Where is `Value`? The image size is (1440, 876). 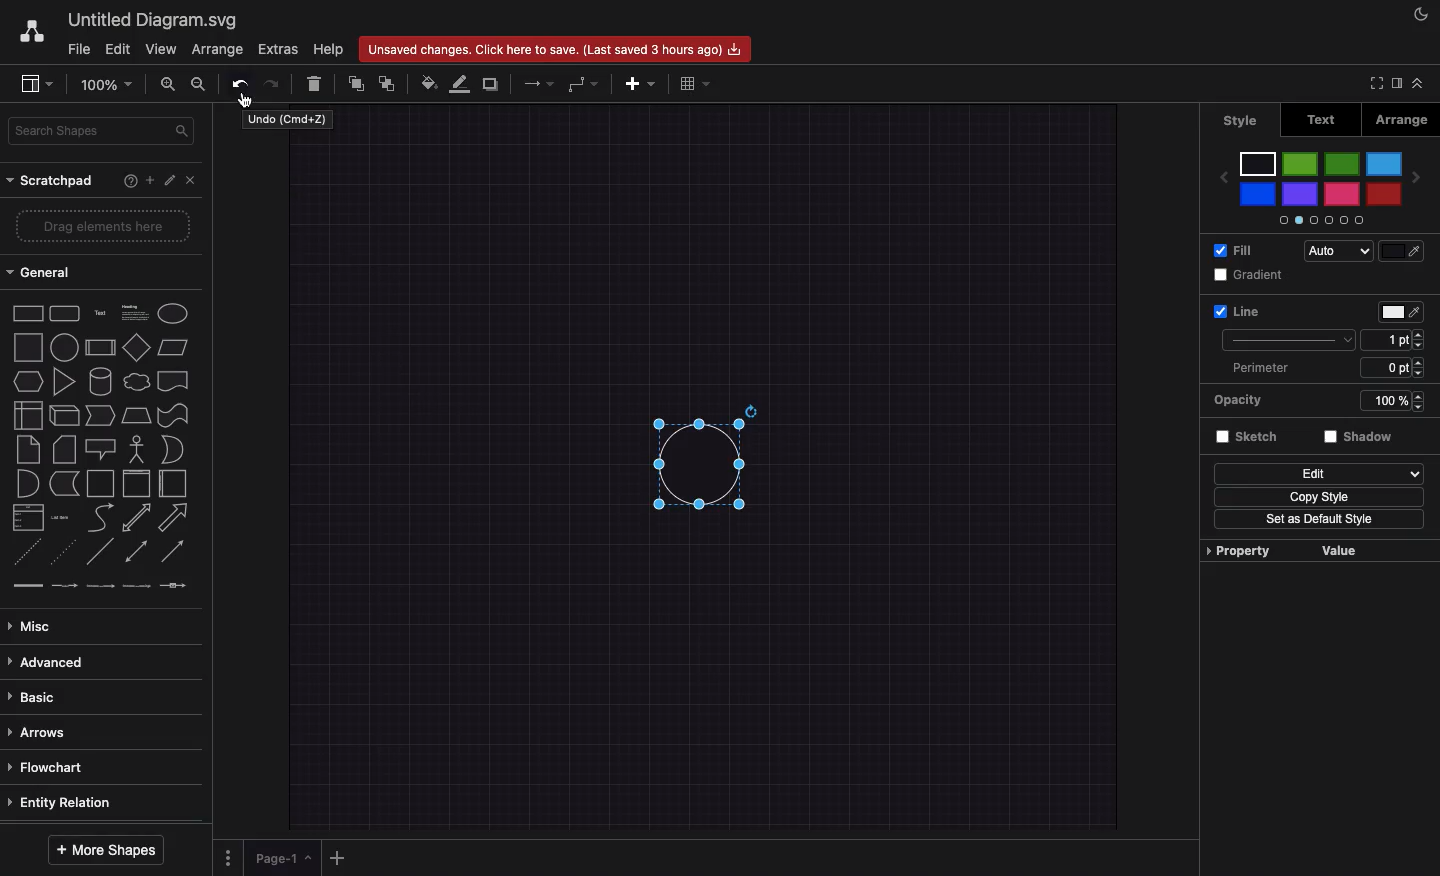
Value is located at coordinates (1239, 553).